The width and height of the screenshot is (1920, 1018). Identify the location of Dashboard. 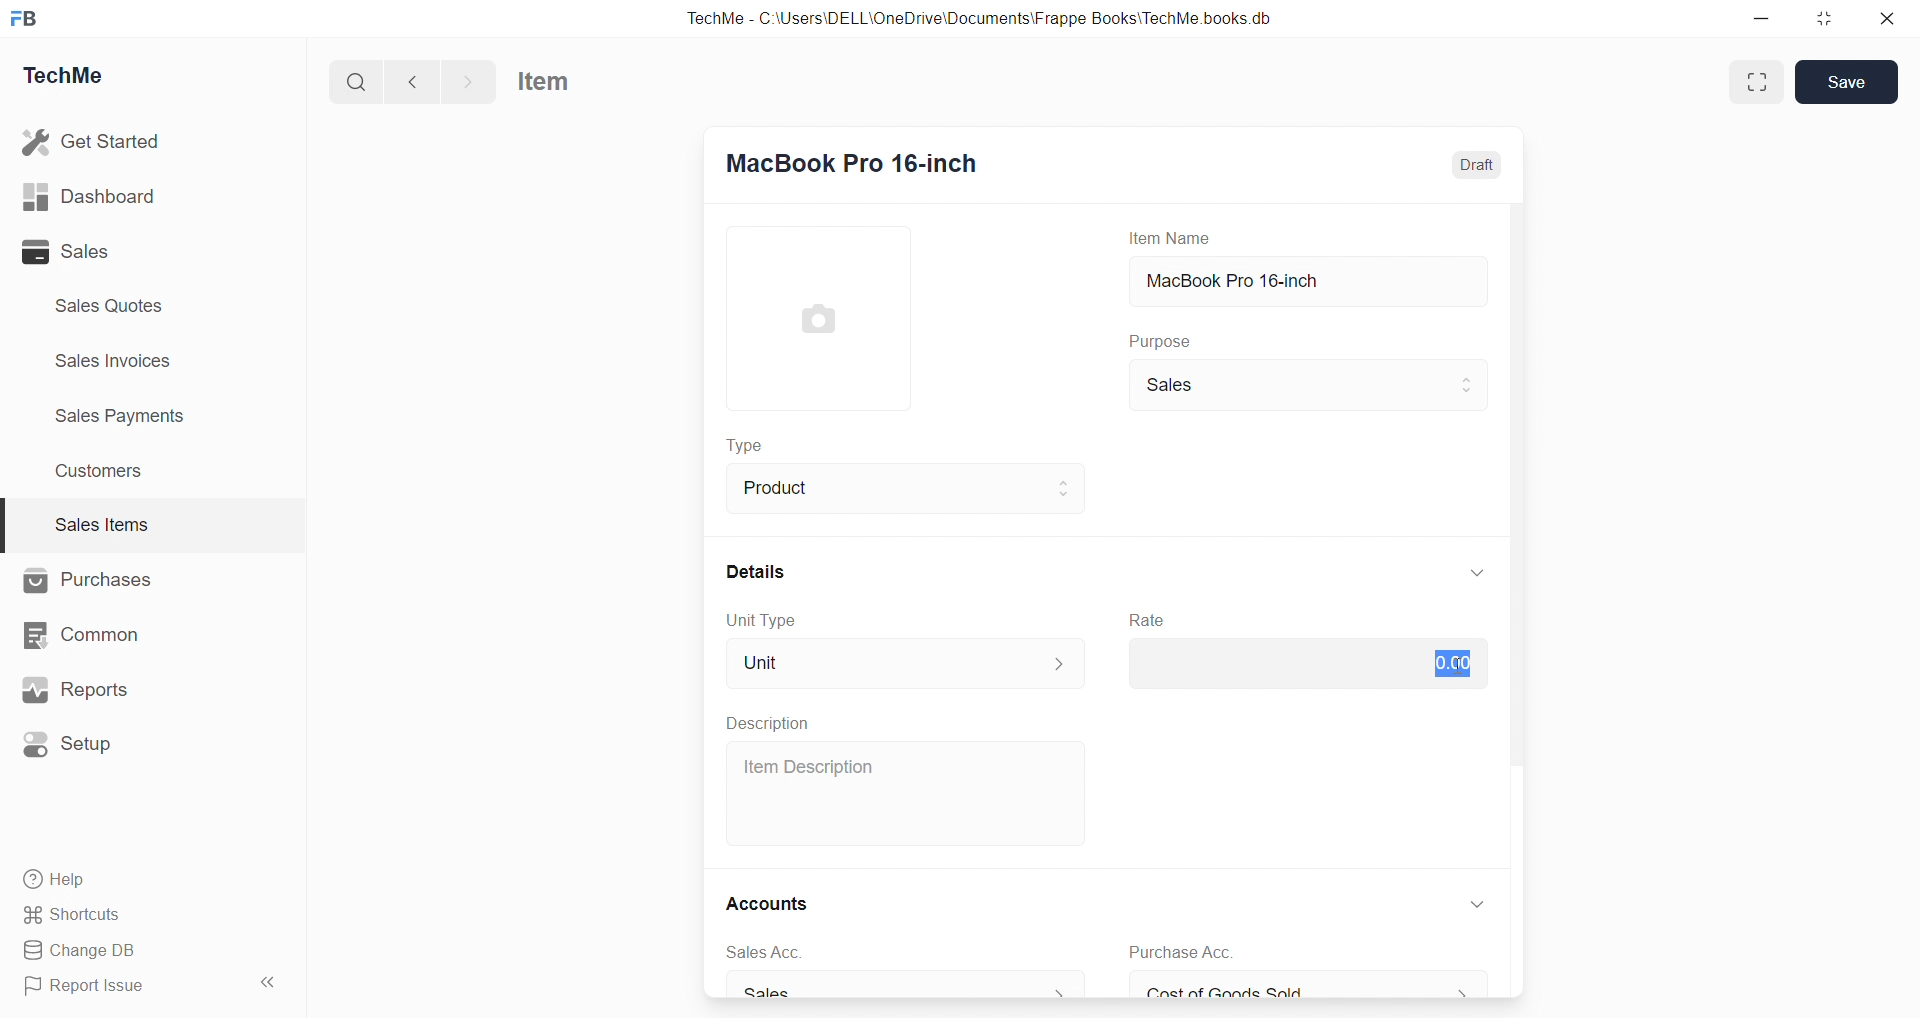
(90, 195).